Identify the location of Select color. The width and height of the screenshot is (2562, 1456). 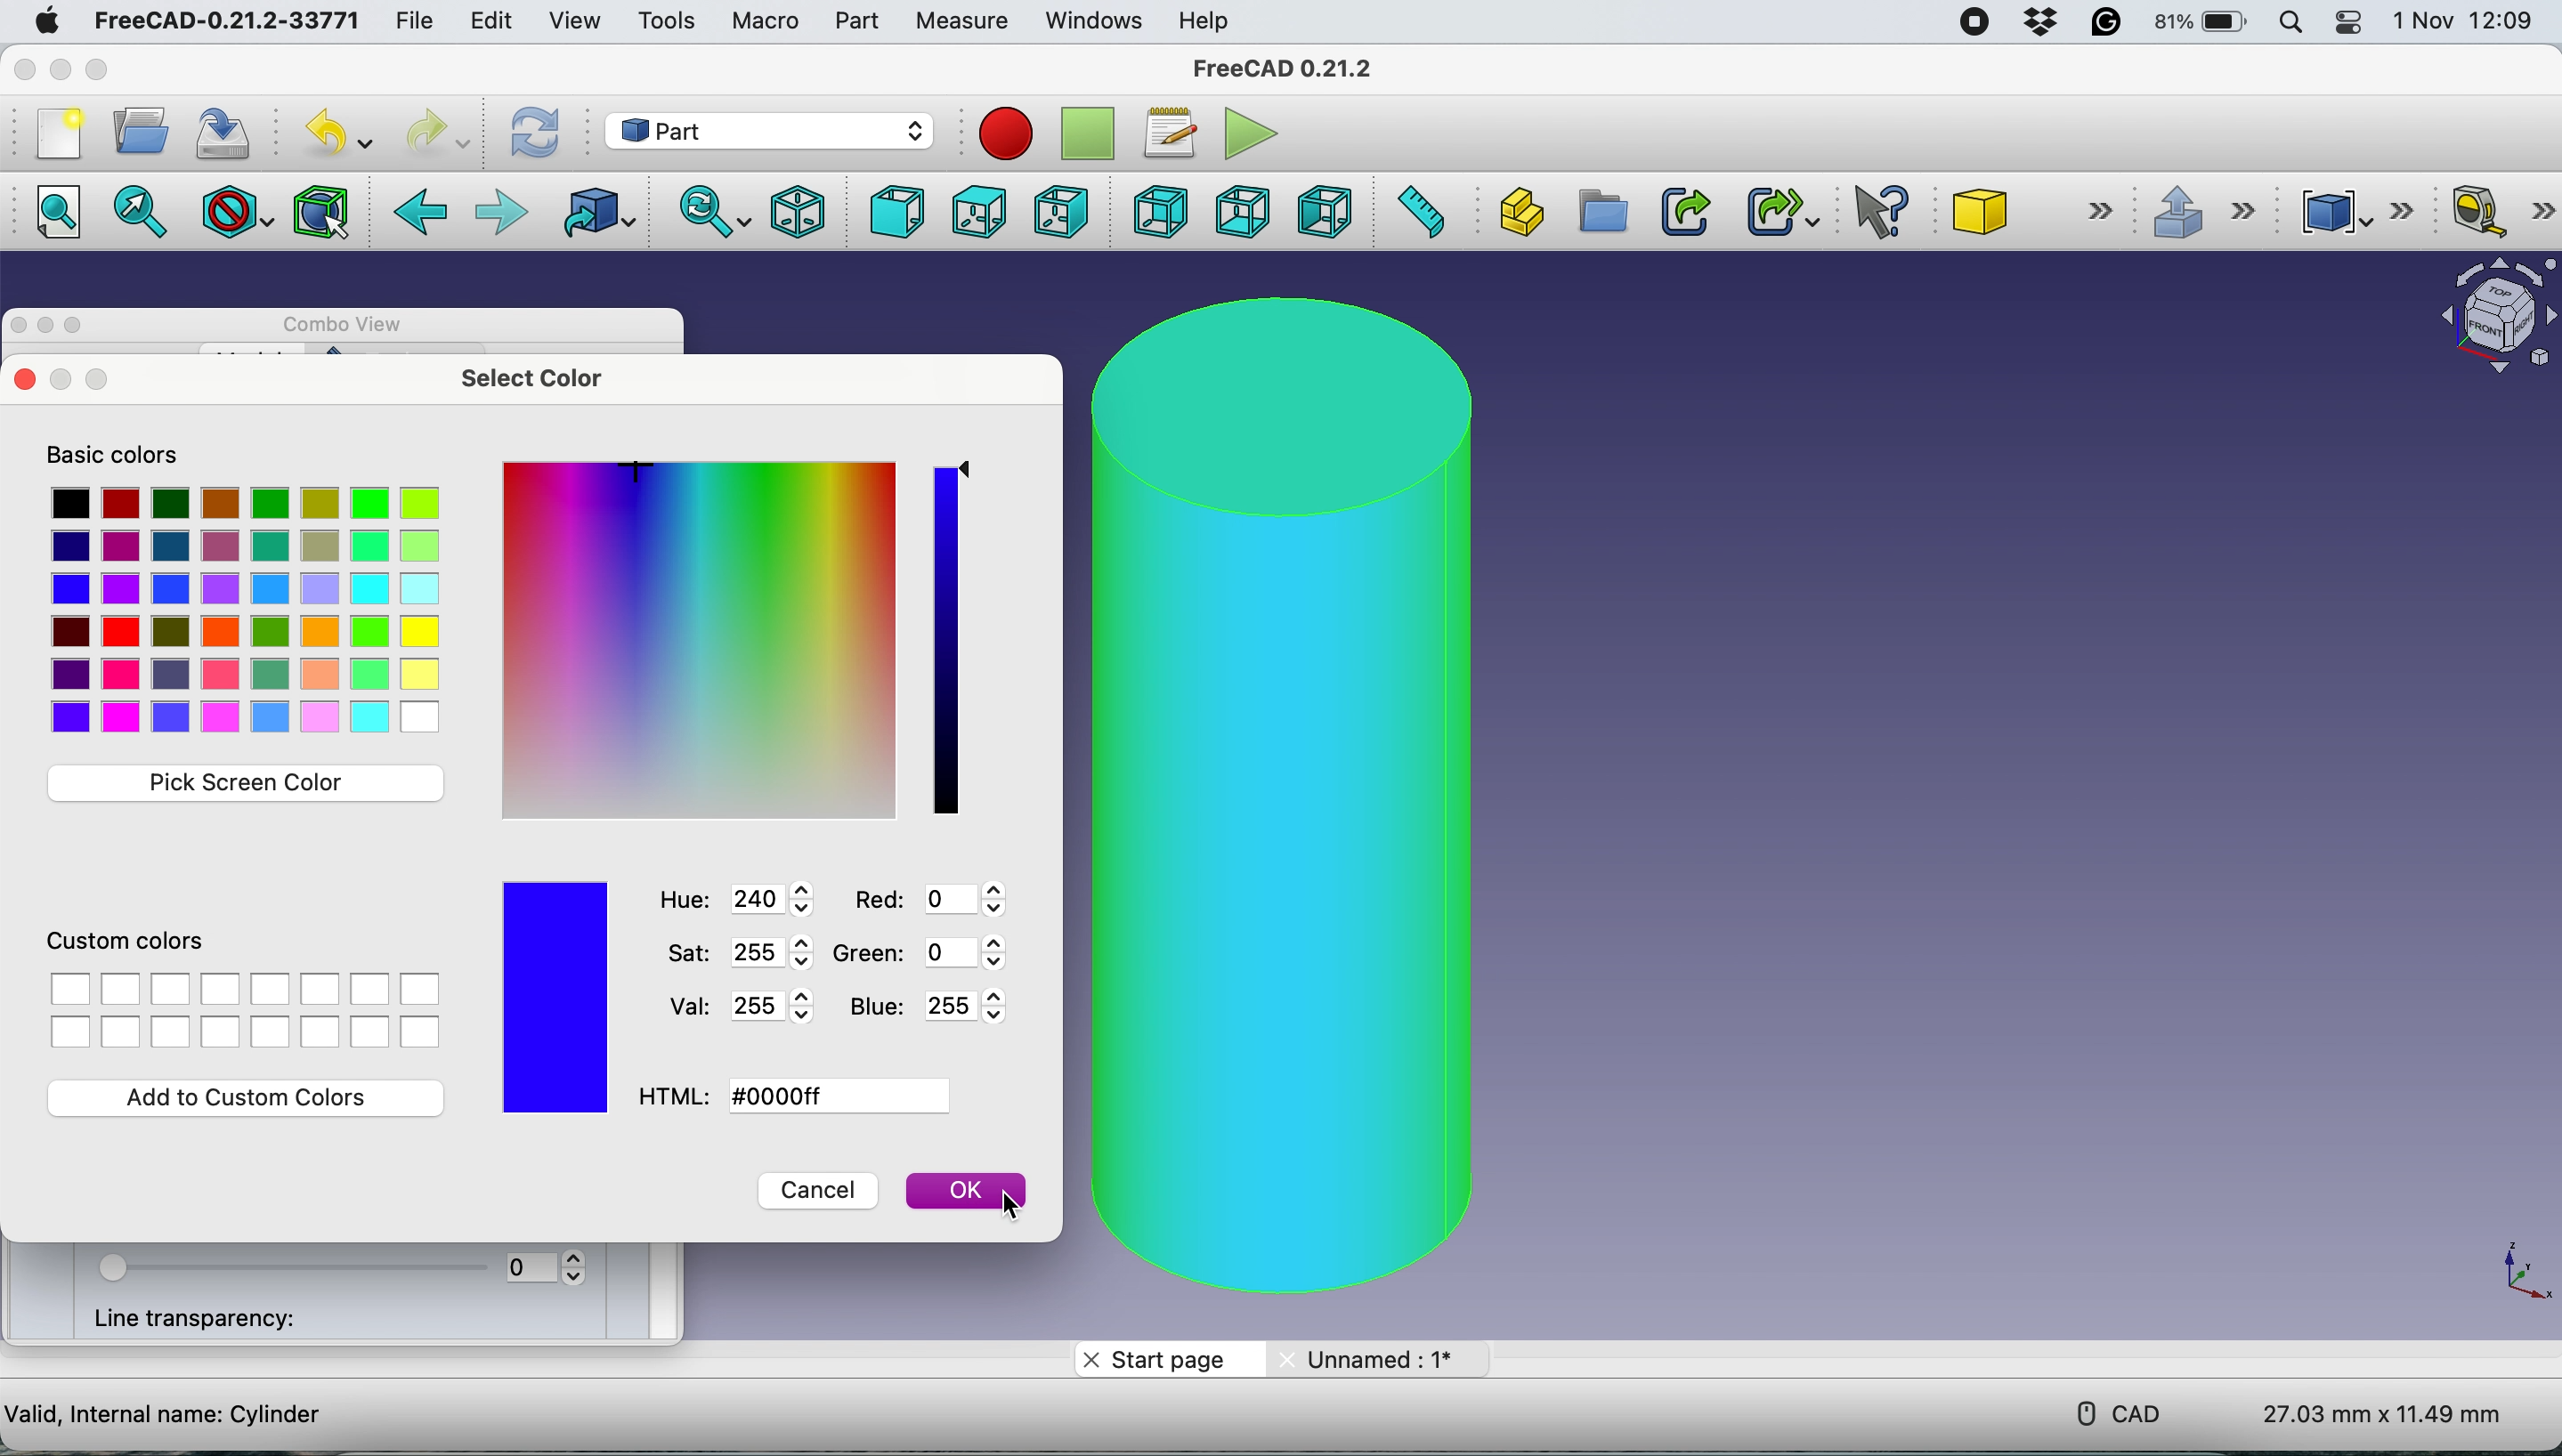
(246, 612).